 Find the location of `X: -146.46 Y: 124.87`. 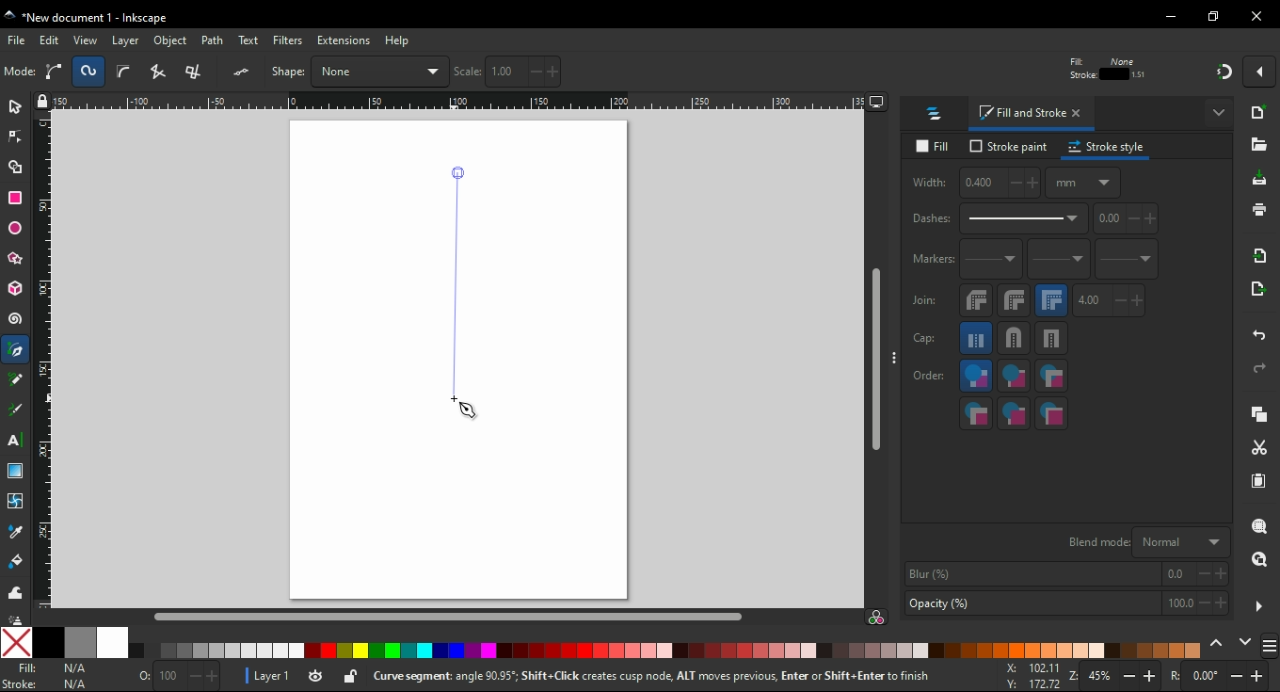

X: -146.46 Y: 124.87 is located at coordinates (1026, 677).